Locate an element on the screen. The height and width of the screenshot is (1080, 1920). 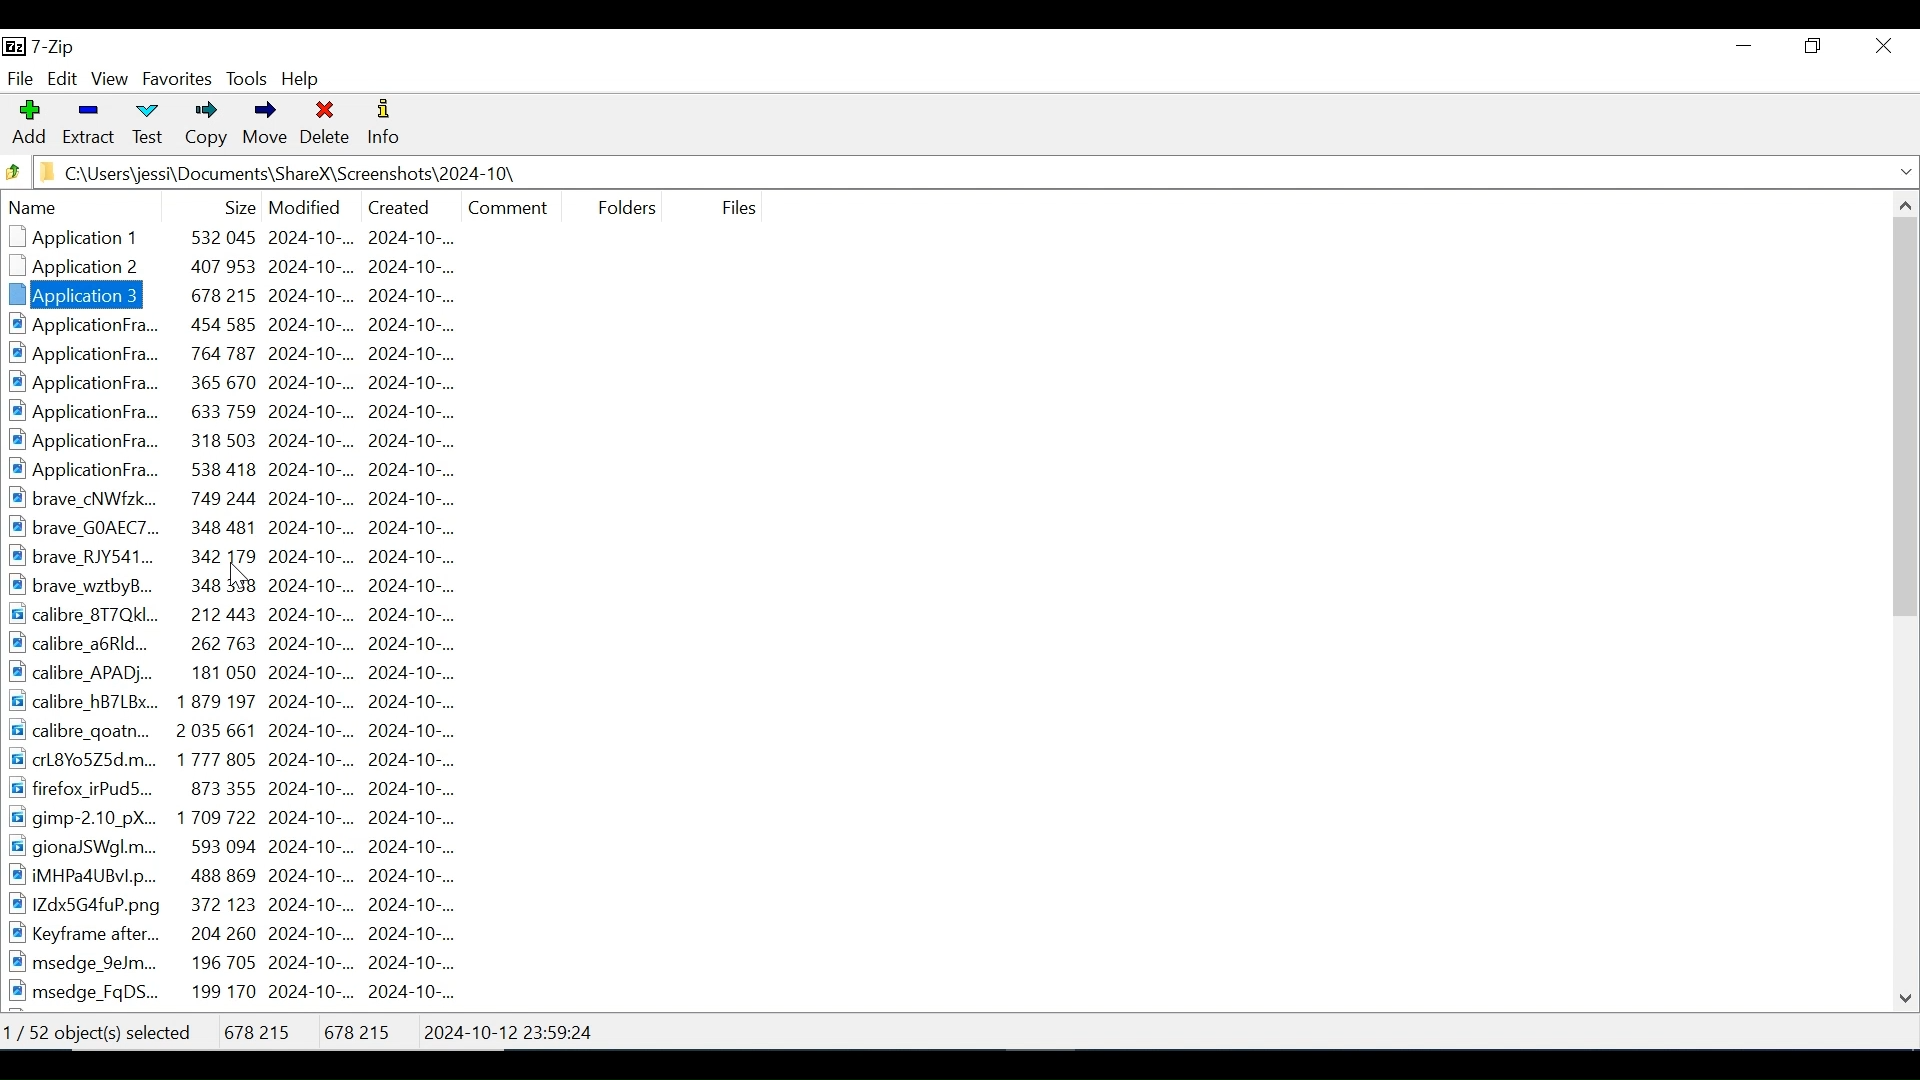
Edit is located at coordinates (62, 79).